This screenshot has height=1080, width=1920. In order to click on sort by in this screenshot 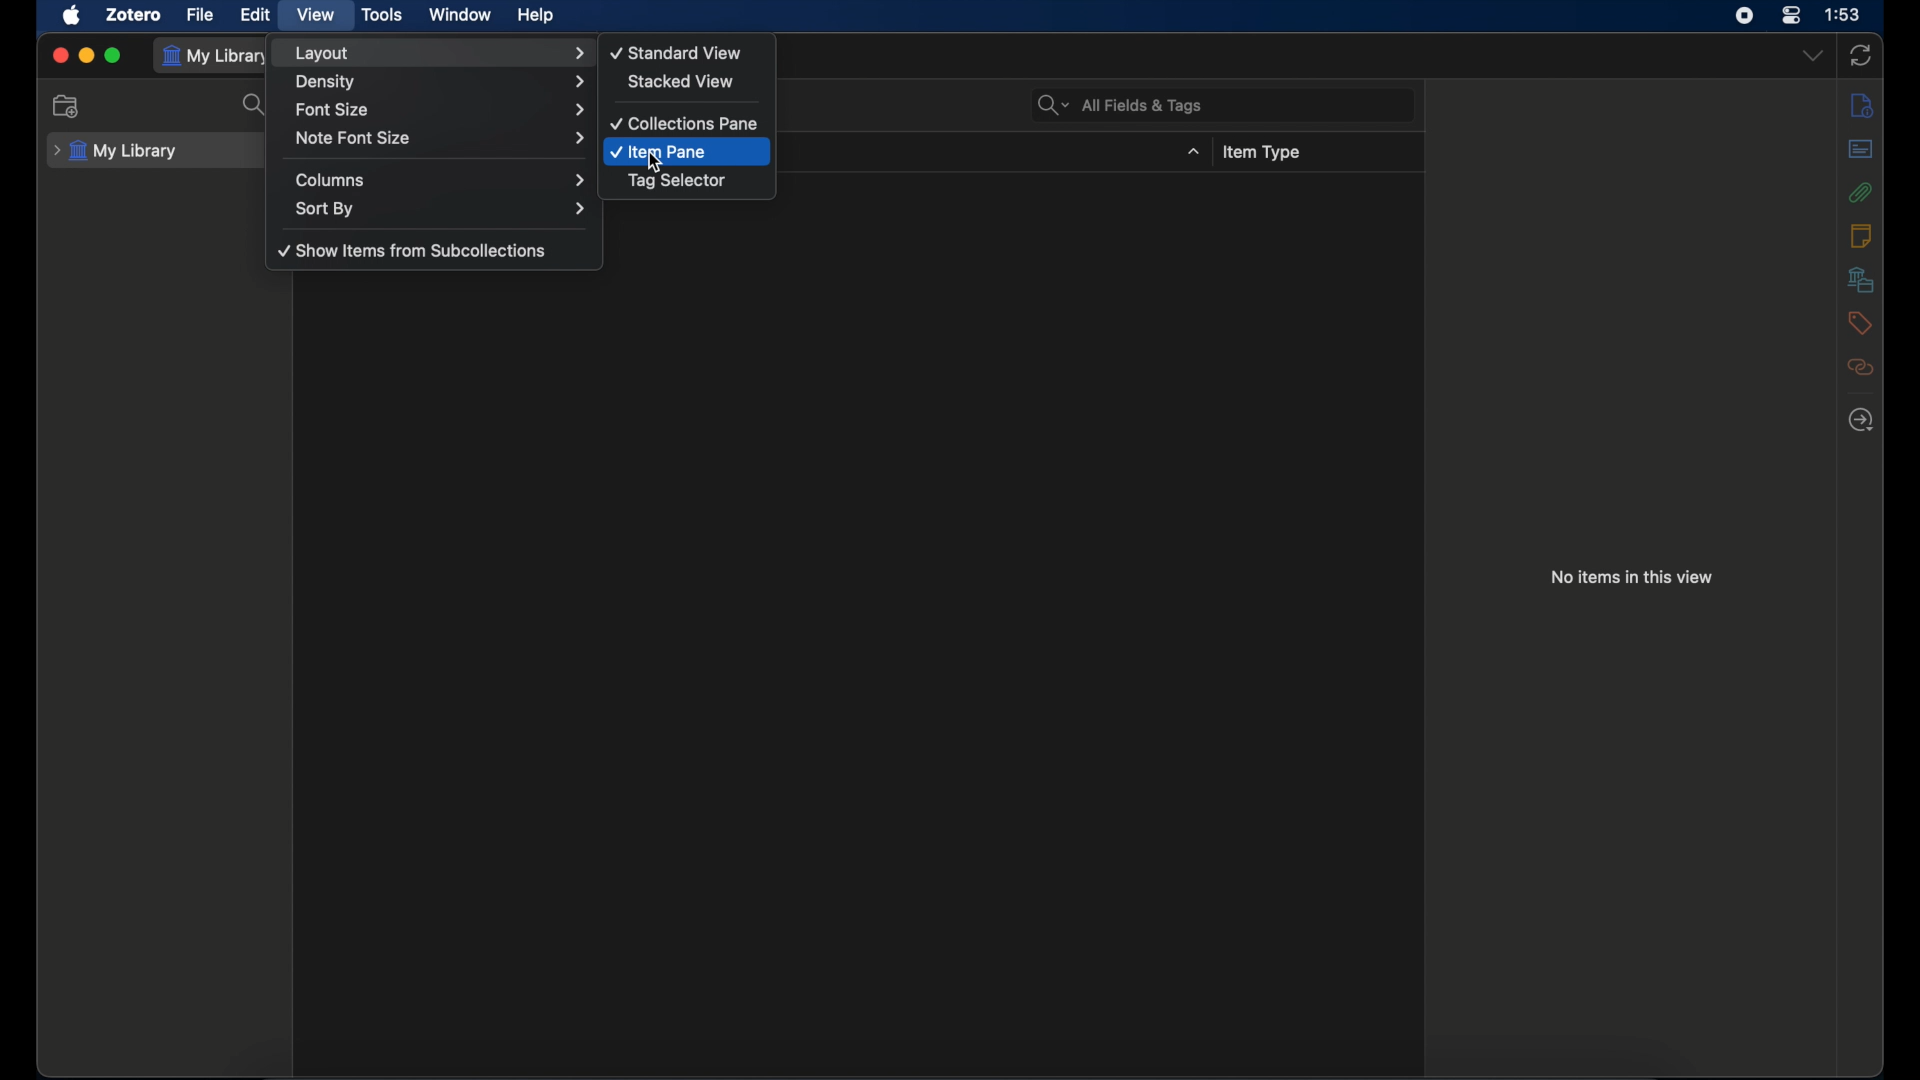, I will do `click(443, 209)`.